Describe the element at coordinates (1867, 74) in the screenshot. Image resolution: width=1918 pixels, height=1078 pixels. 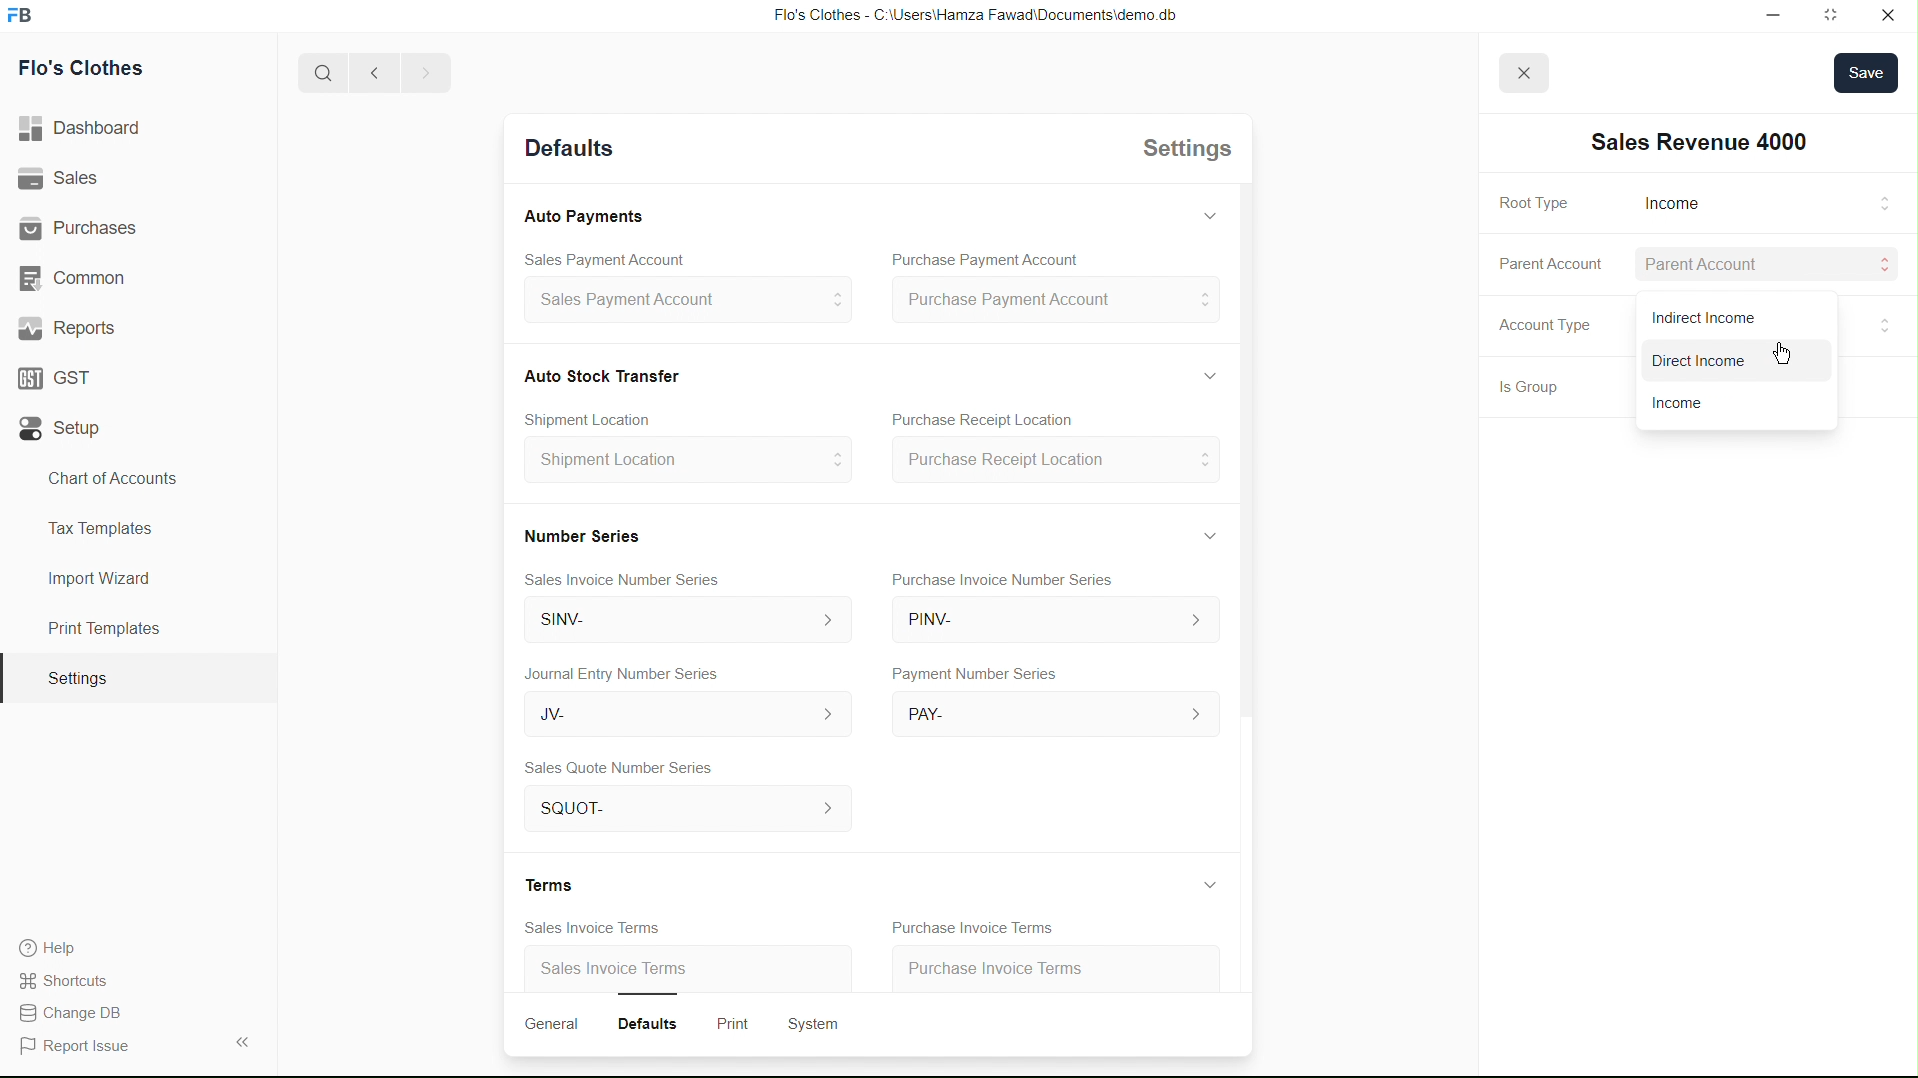
I see `save` at that location.